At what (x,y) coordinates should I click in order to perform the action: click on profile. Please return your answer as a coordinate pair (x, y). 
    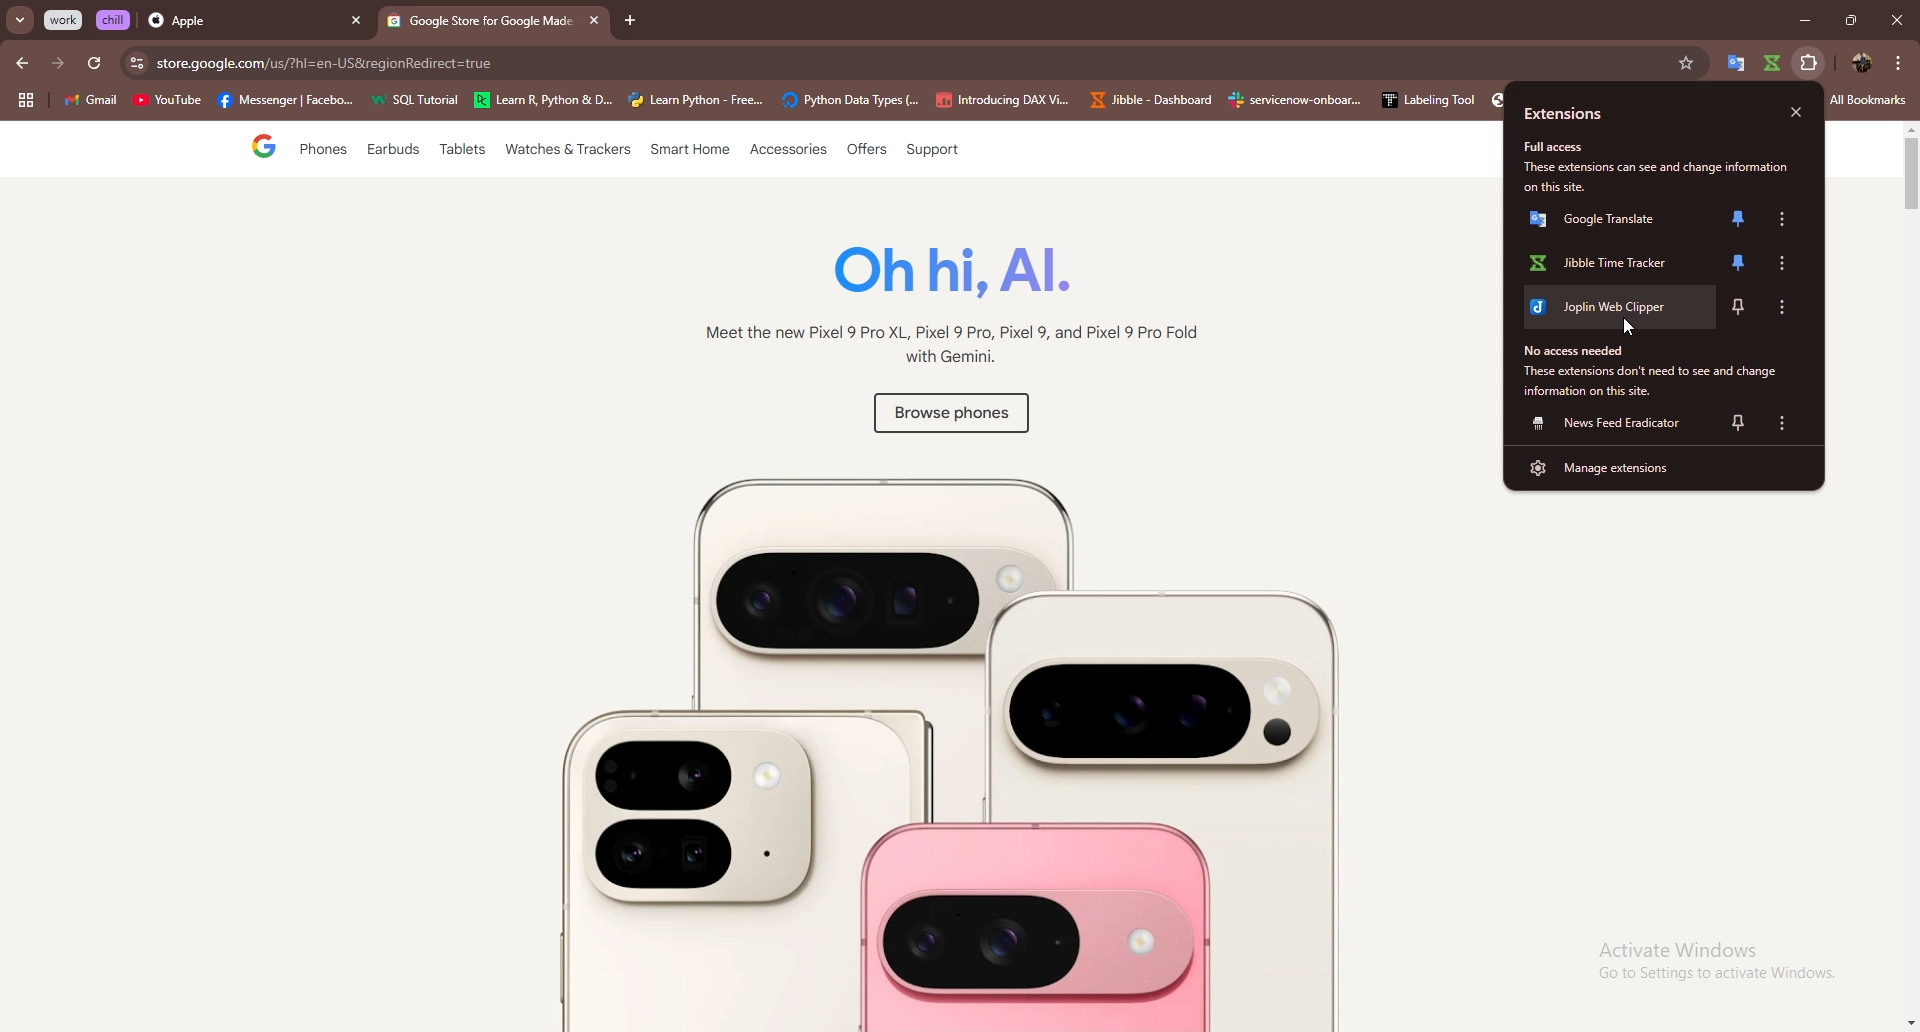
    Looking at the image, I should click on (1858, 64).